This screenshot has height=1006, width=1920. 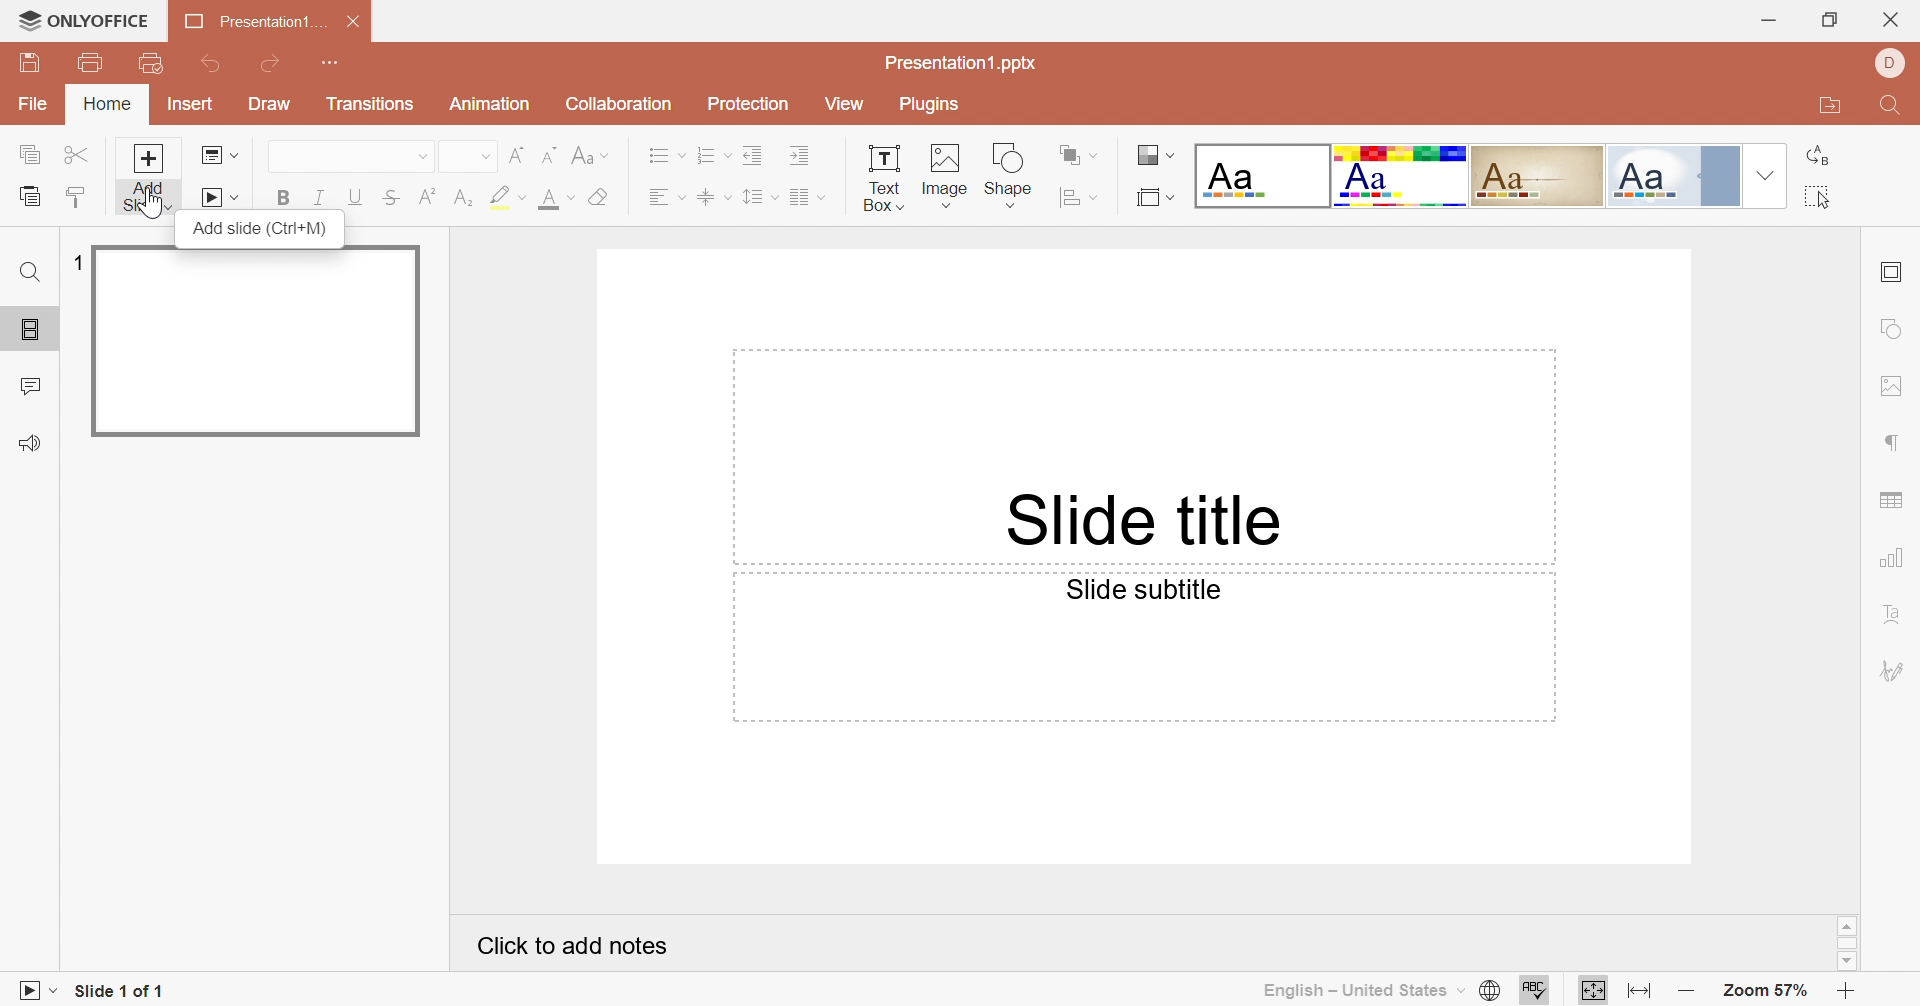 What do you see at coordinates (1844, 944) in the screenshot?
I see `scroll bar` at bounding box center [1844, 944].